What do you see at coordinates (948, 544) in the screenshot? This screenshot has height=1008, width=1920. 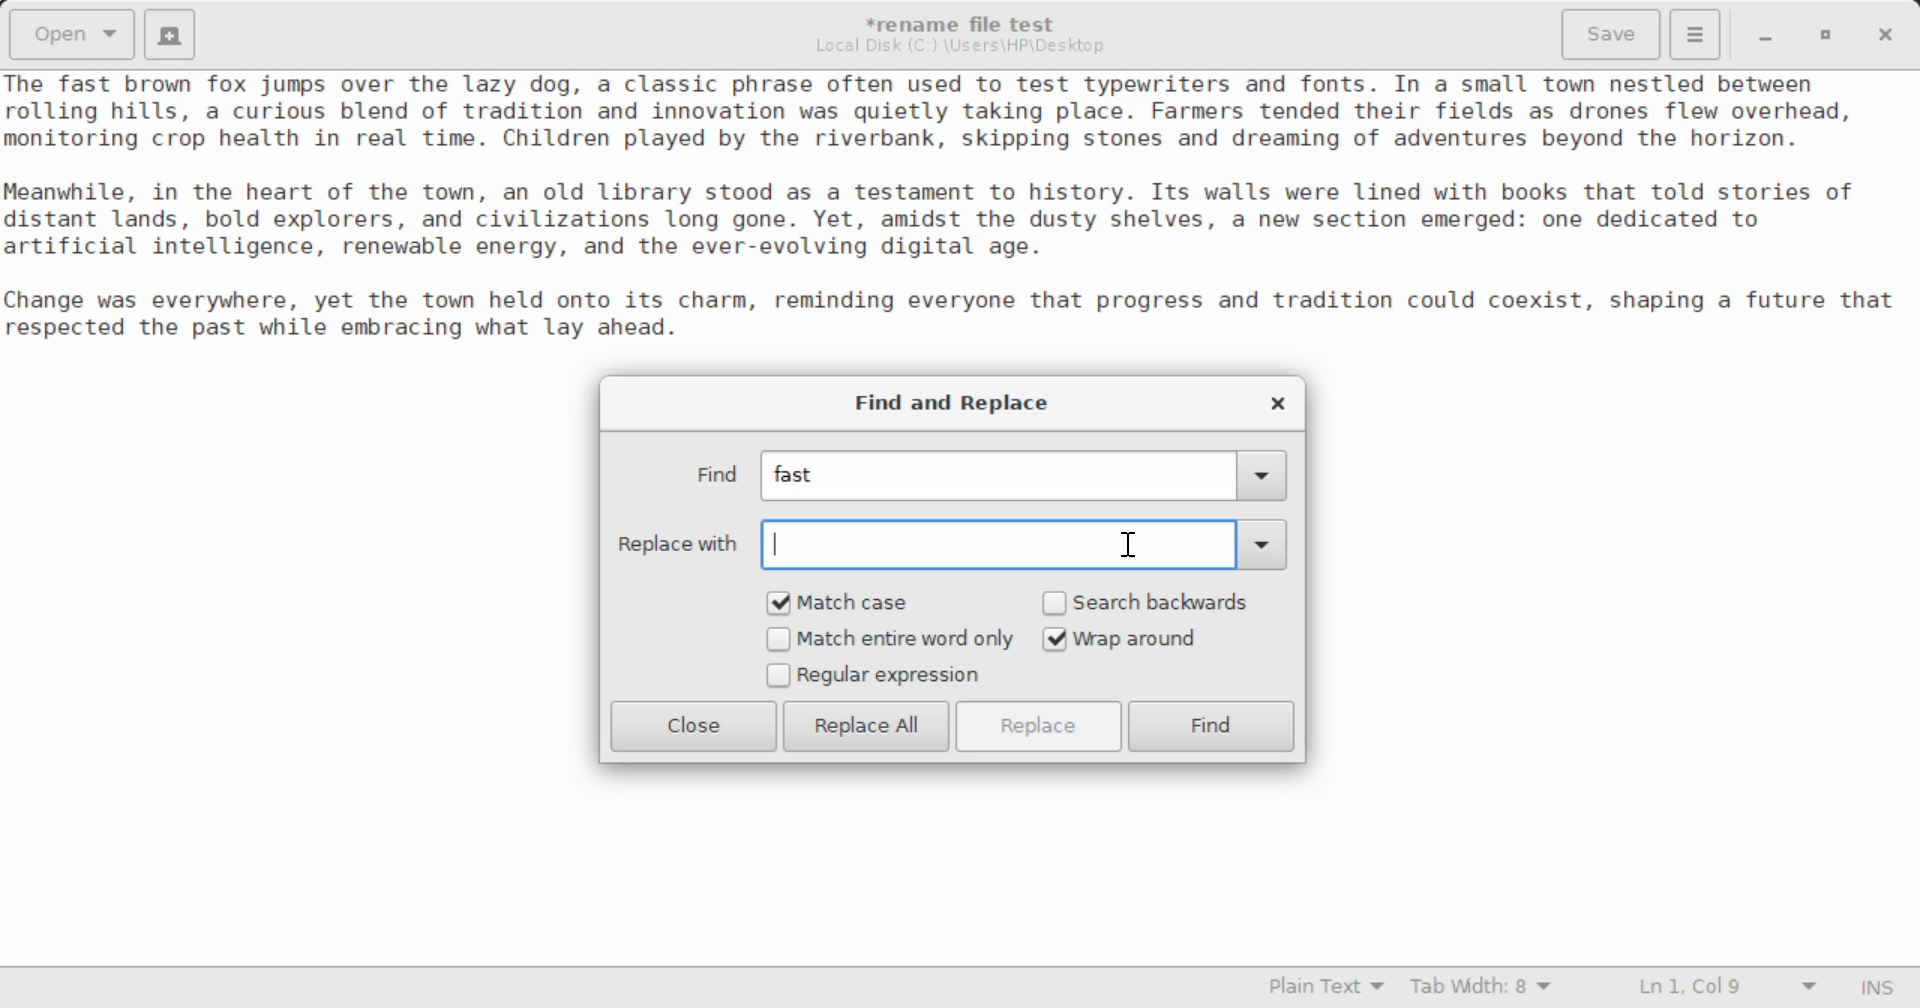 I see `Typing in Replace with` at bounding box center [948, 544].